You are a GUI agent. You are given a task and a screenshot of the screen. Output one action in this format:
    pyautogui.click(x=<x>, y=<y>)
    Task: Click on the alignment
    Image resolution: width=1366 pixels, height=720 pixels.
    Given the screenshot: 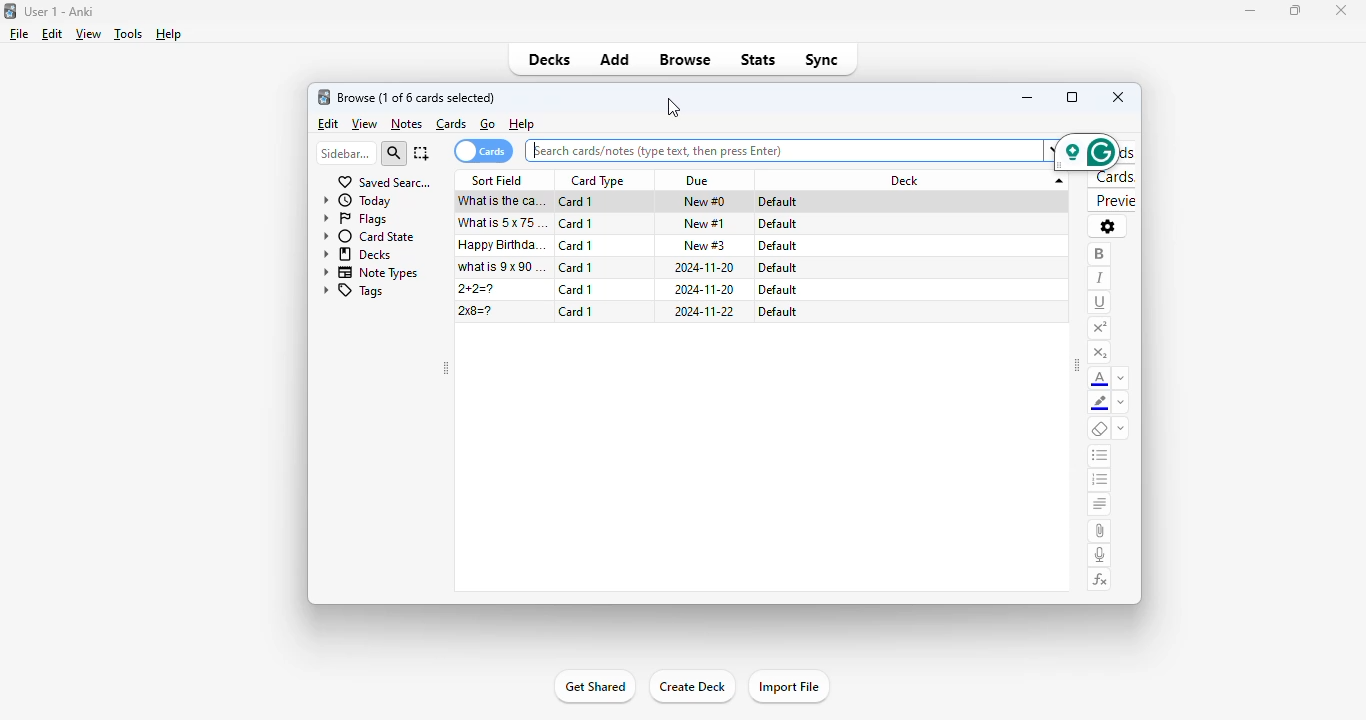 What is the action you would take?
    pyautogui.click(x=1101, y=505)
    